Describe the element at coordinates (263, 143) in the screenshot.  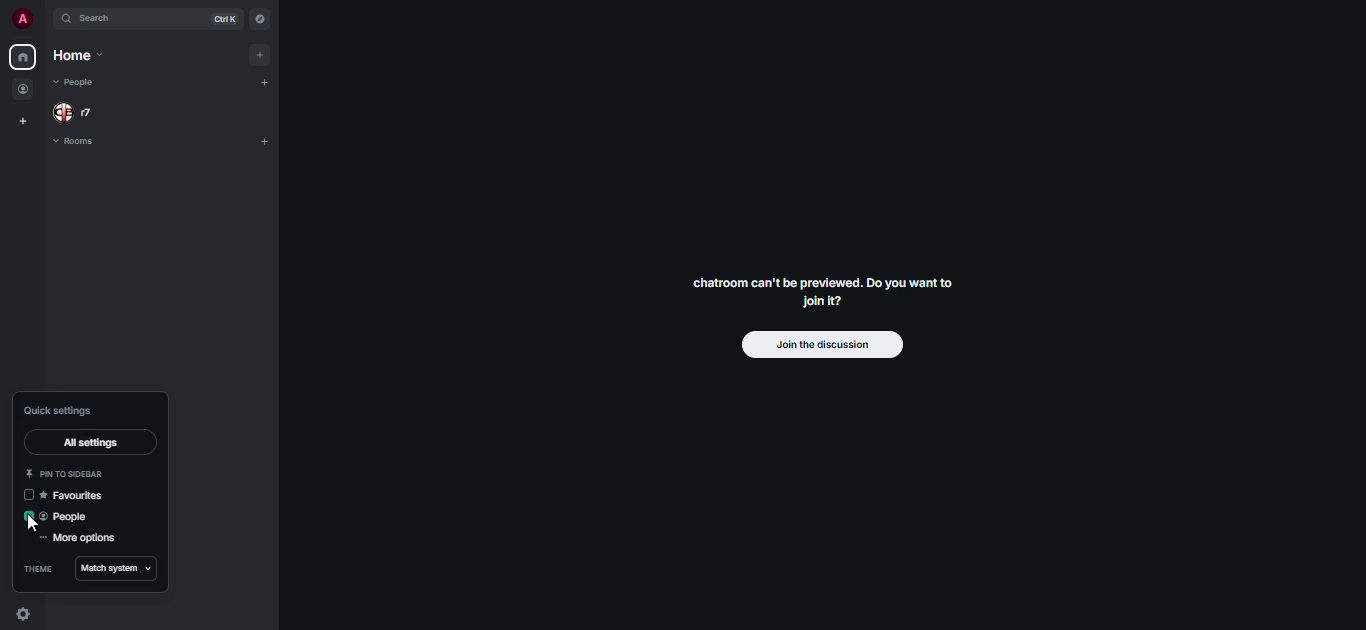
I see `add` at that location.